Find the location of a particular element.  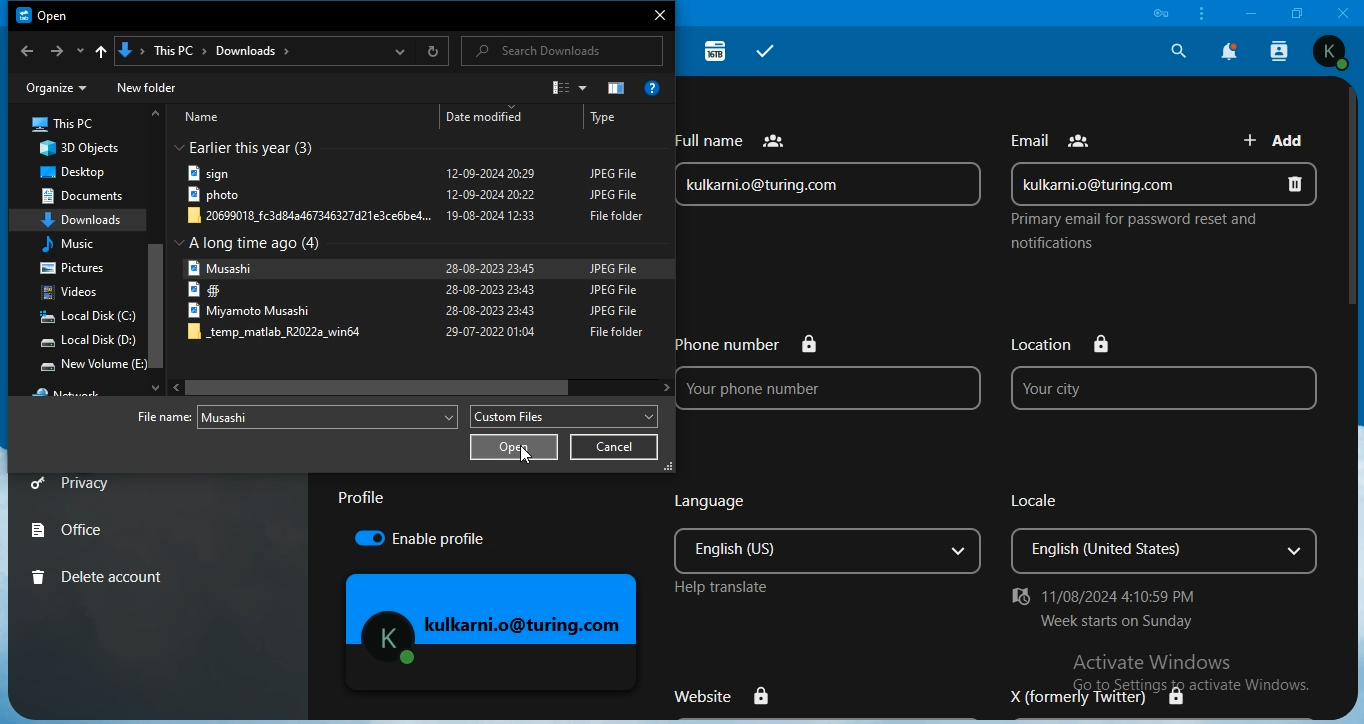

text is located at coordinates (72, 393).